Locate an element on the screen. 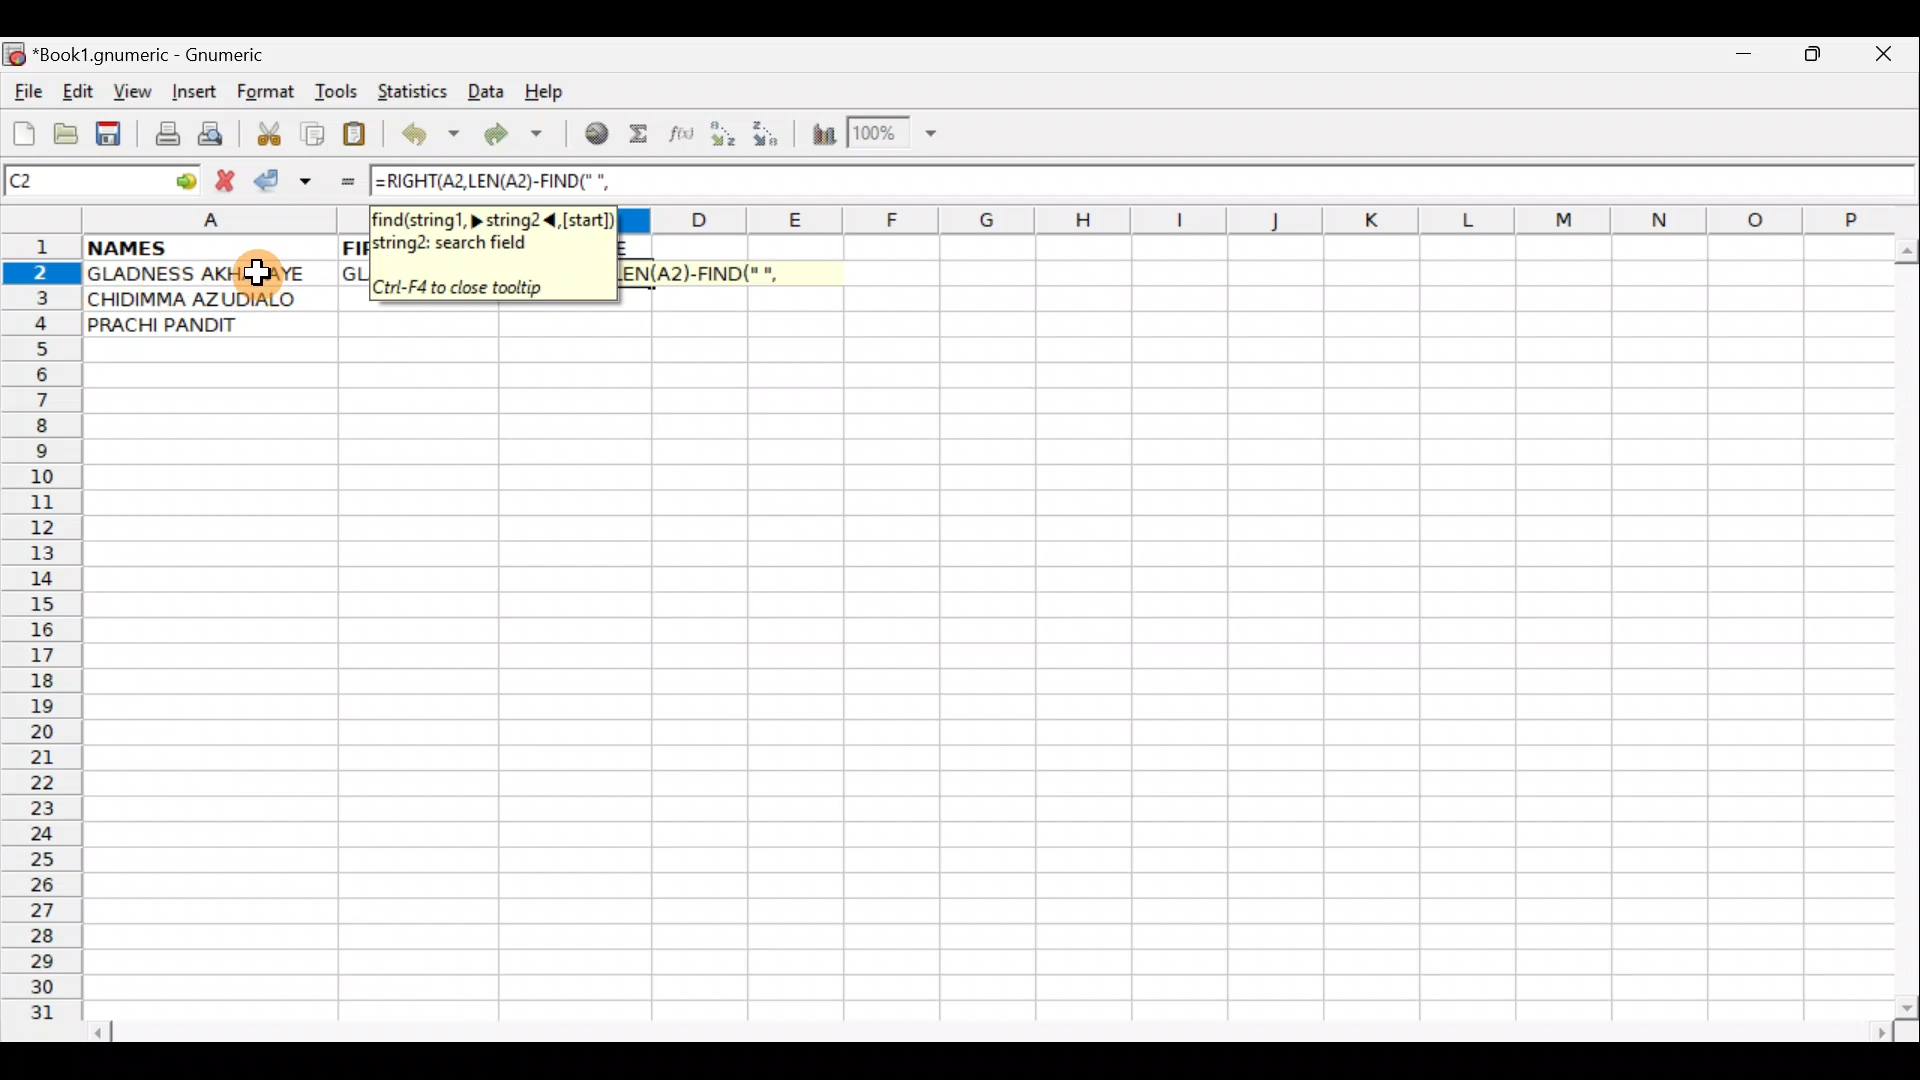 Image resolution: width=1920 pixels, height=1080 pixels. Insert hyperlink is located at coordinates (593, 135).